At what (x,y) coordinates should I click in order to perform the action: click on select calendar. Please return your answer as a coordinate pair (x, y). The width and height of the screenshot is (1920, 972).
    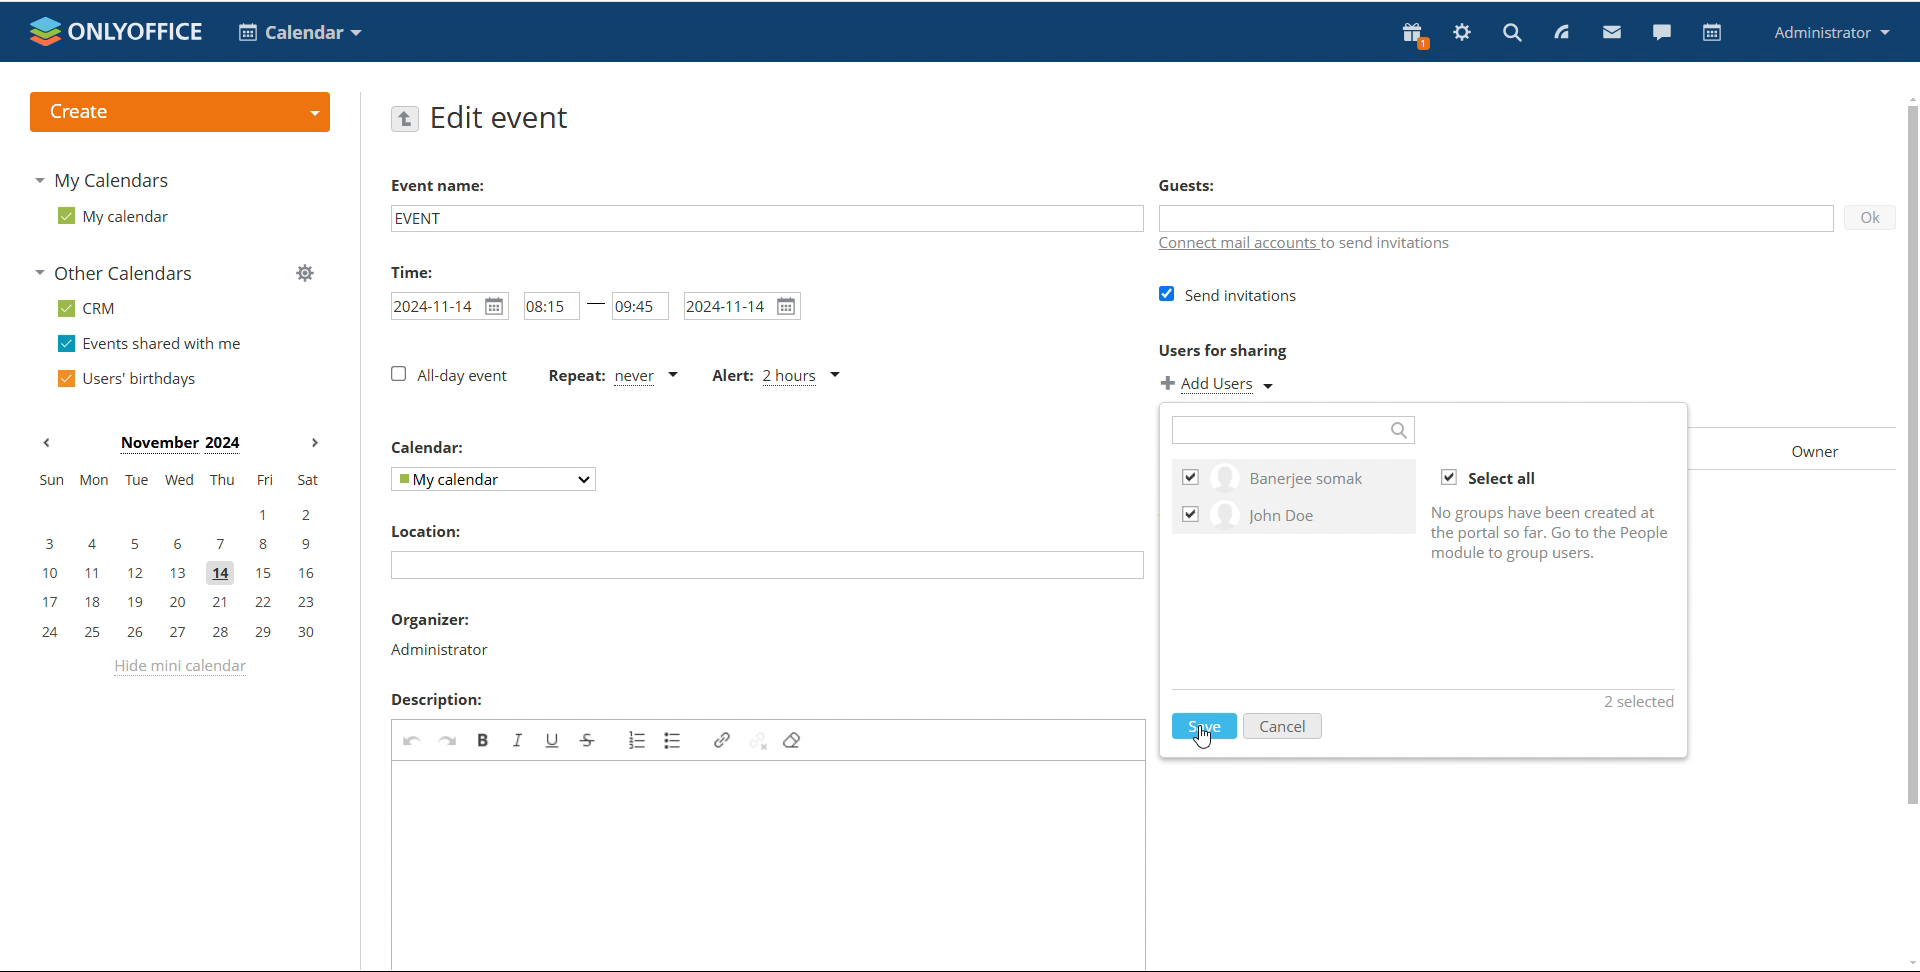
    Looking at the image, I should click on (494, 479).